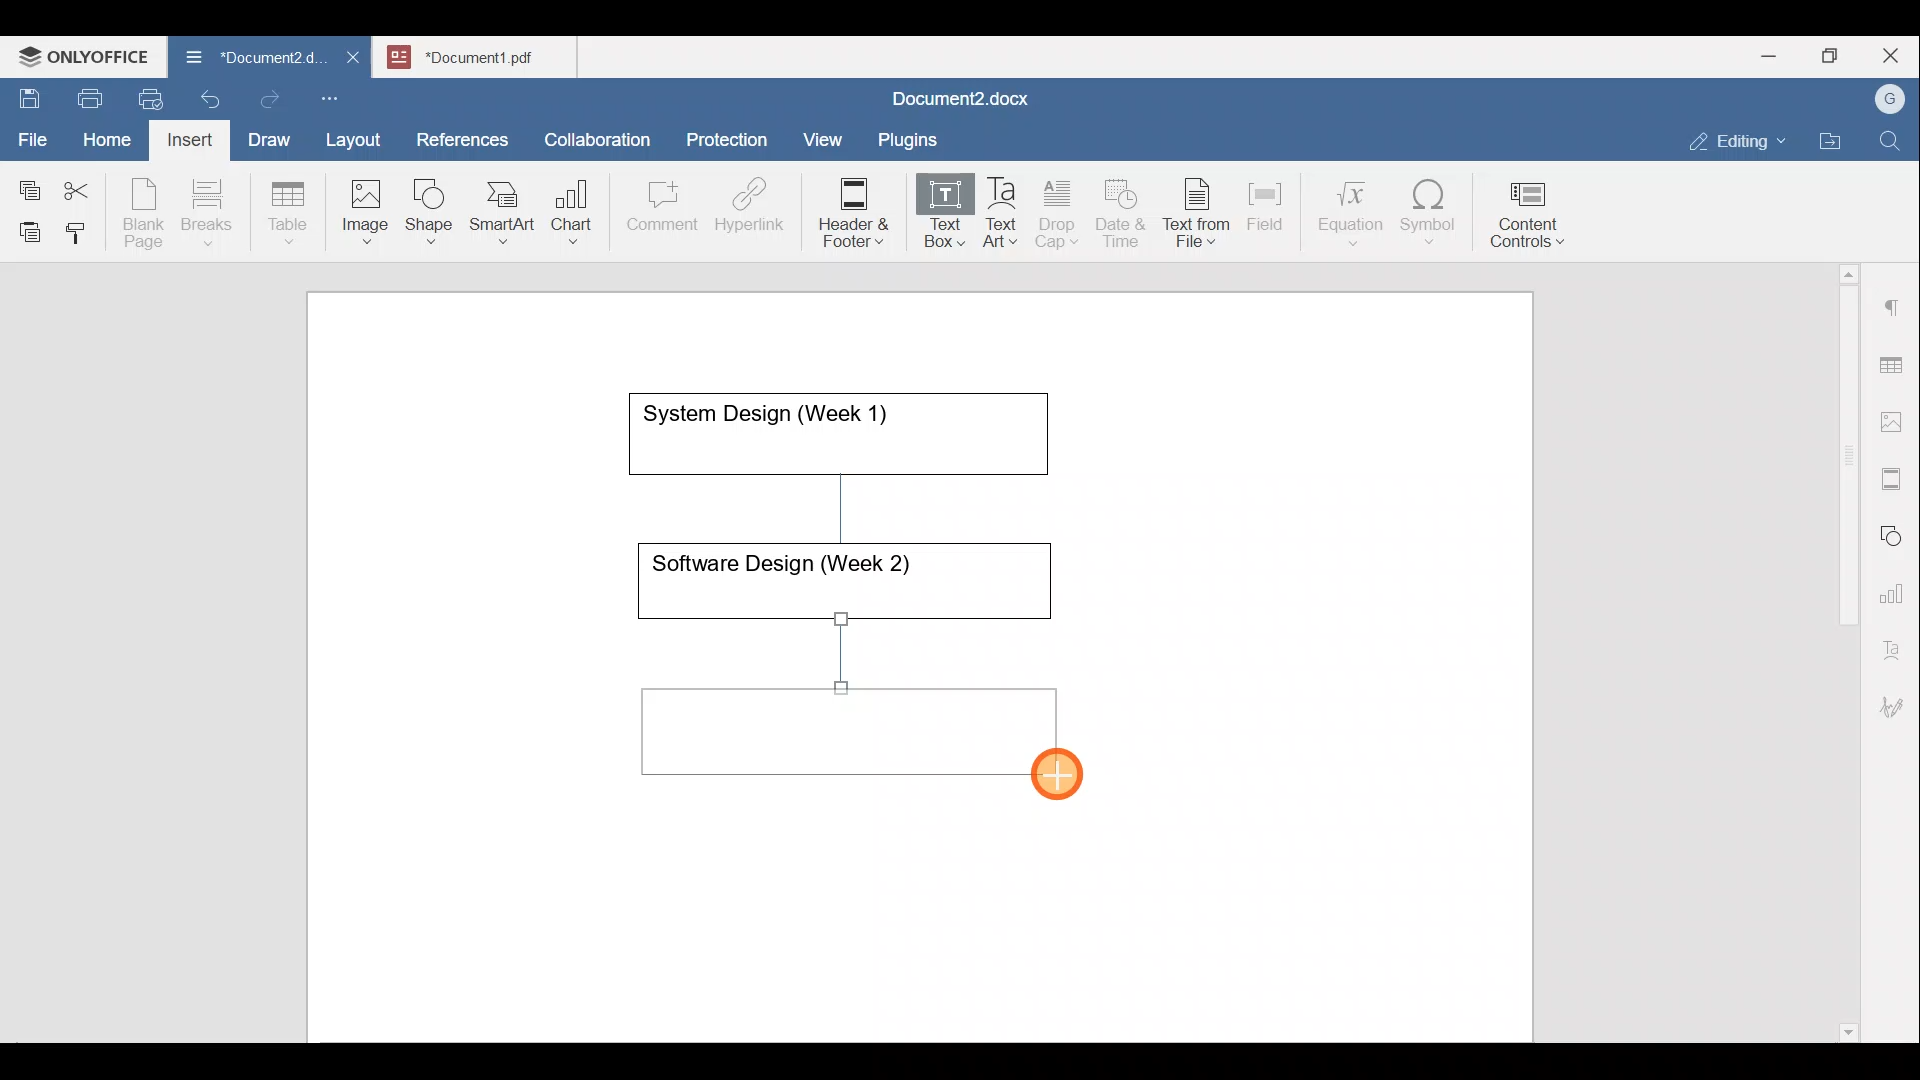 The image size is (1920, 1080). What do you see at coordinates (1429, 218) in the screenshot?
I see `Symbol` at bounding box center [1429, 218].